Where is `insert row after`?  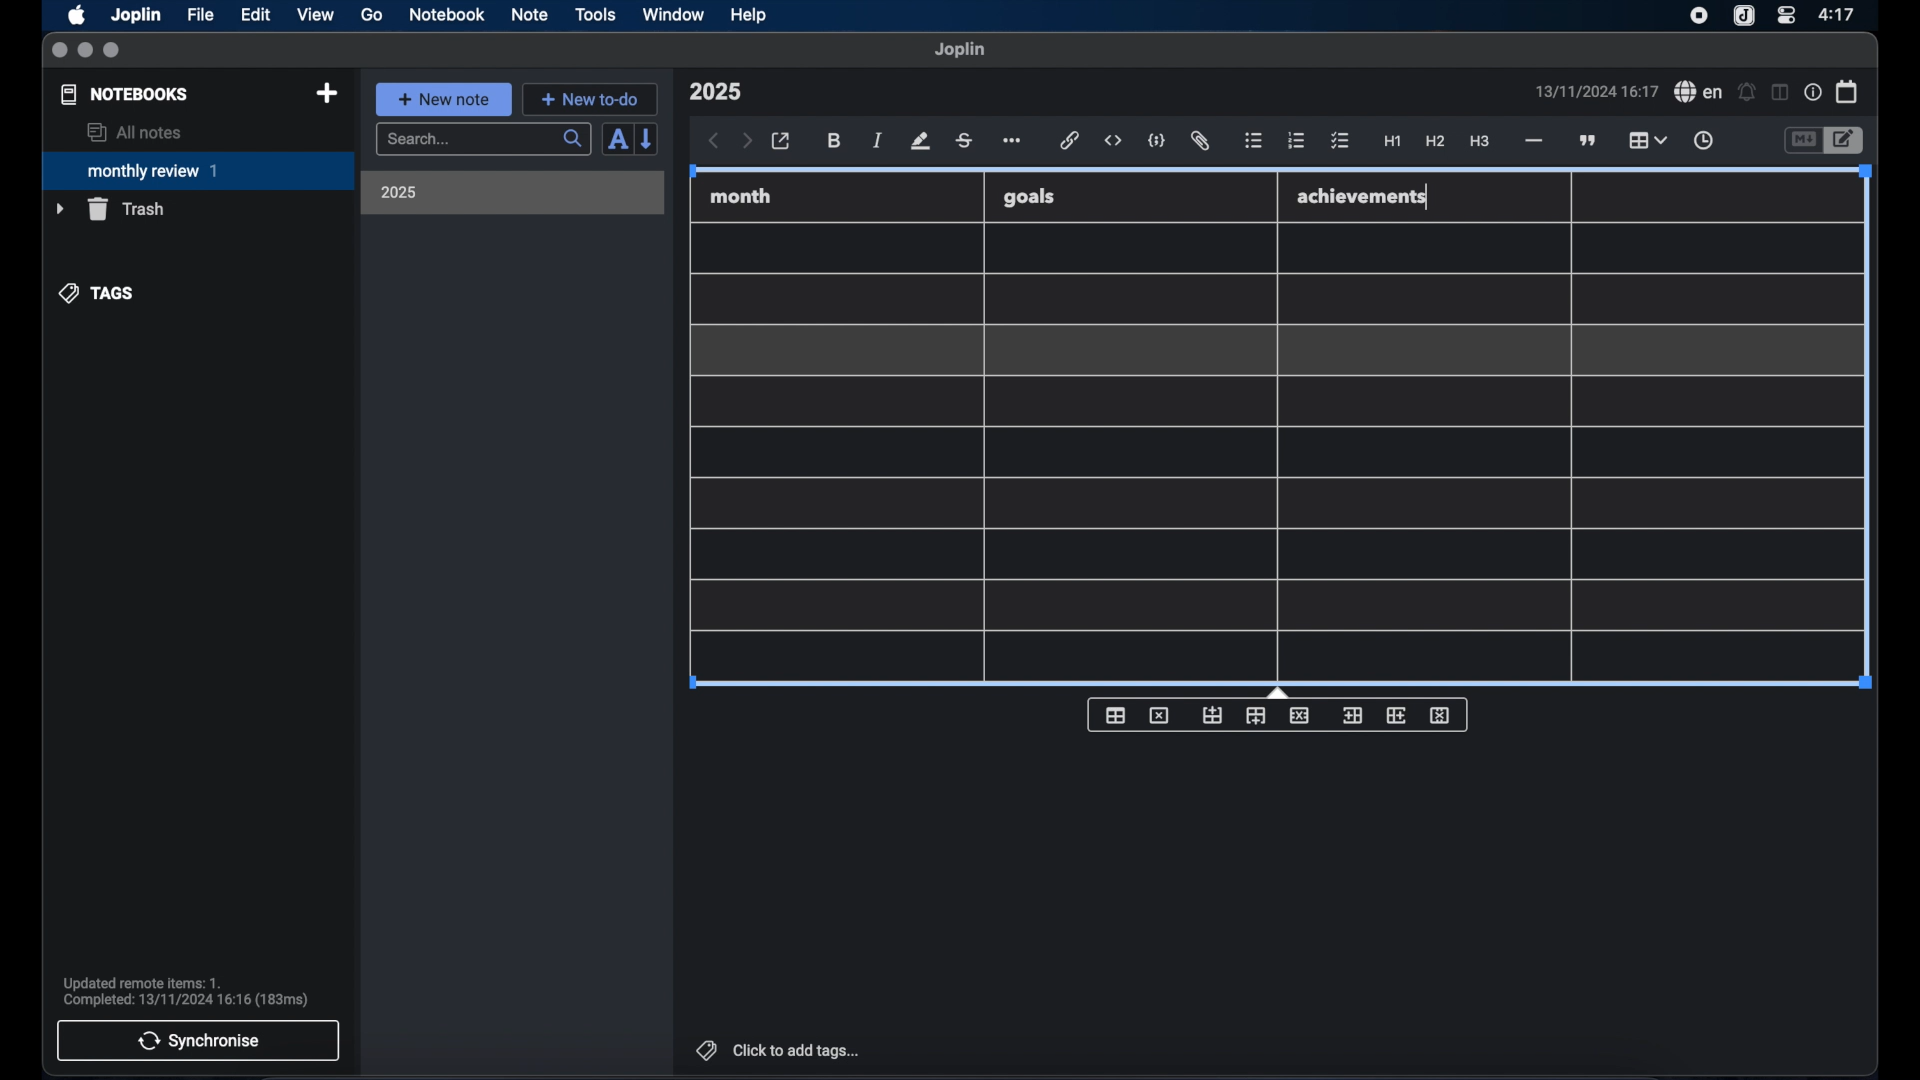 insert row after is located at coordinates (1256, 716).